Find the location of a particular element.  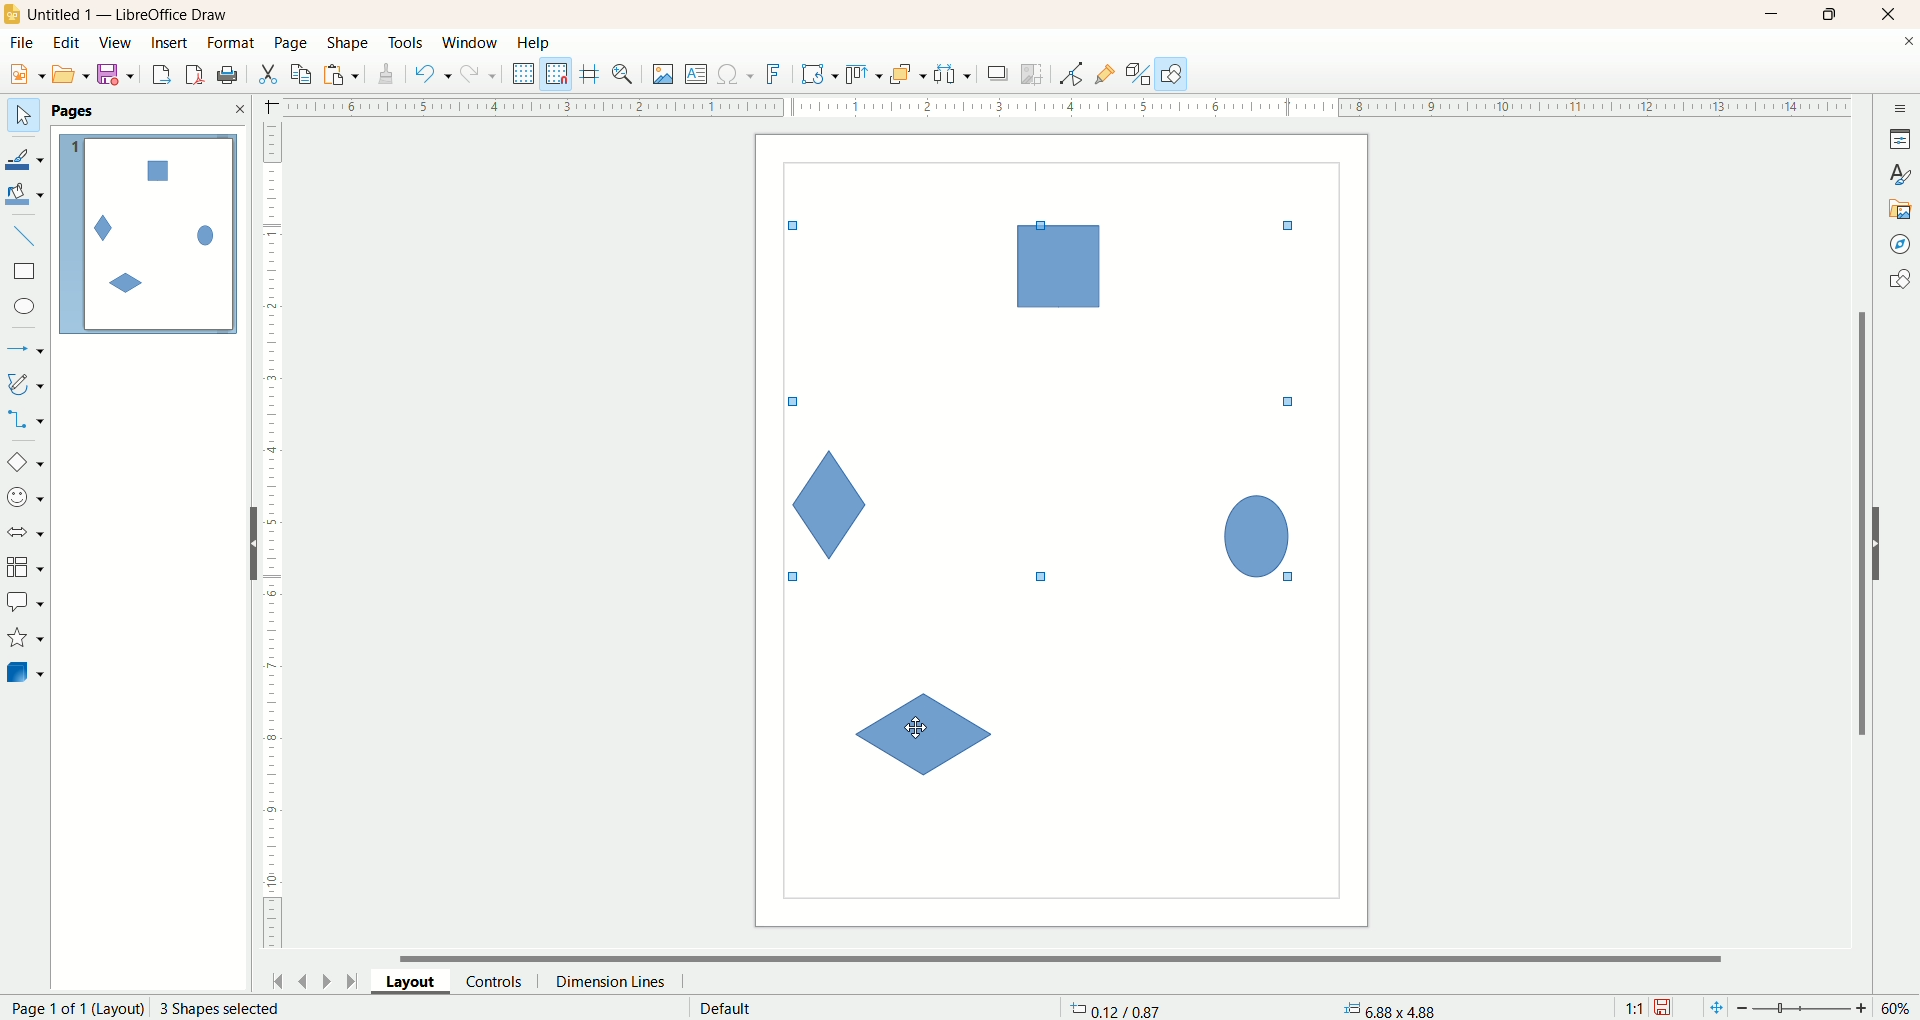

fontwork text is located at coordinates (777, 75).